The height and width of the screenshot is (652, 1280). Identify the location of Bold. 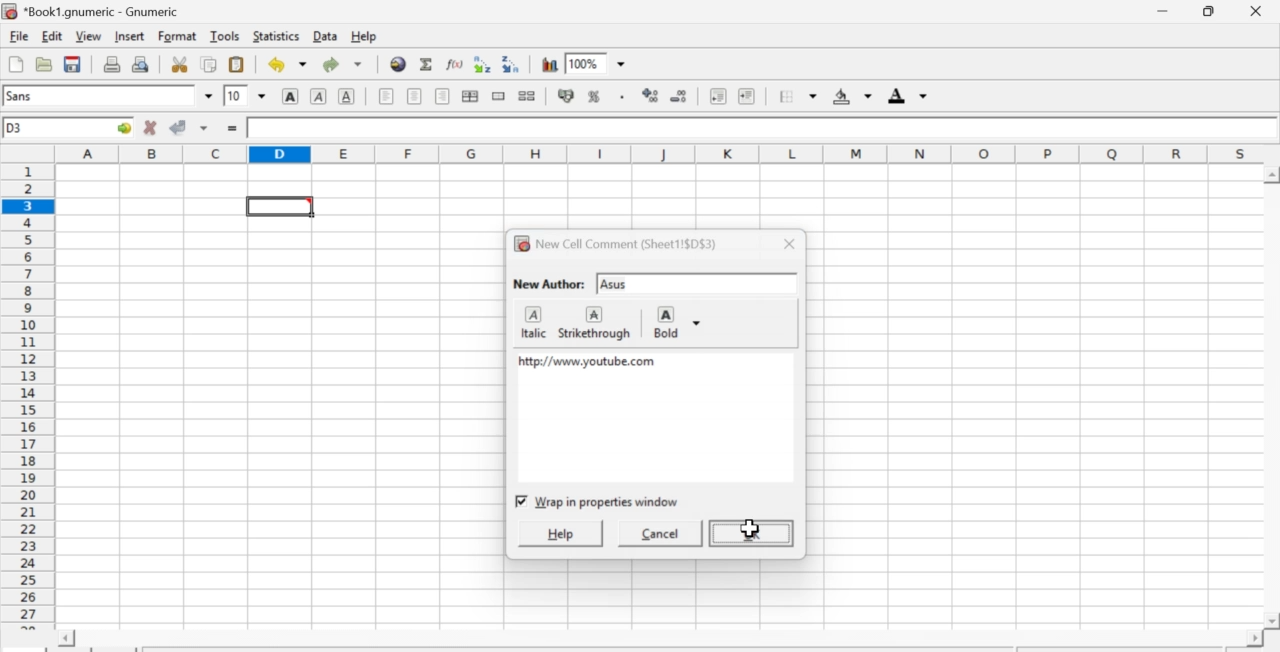
(683, 321).